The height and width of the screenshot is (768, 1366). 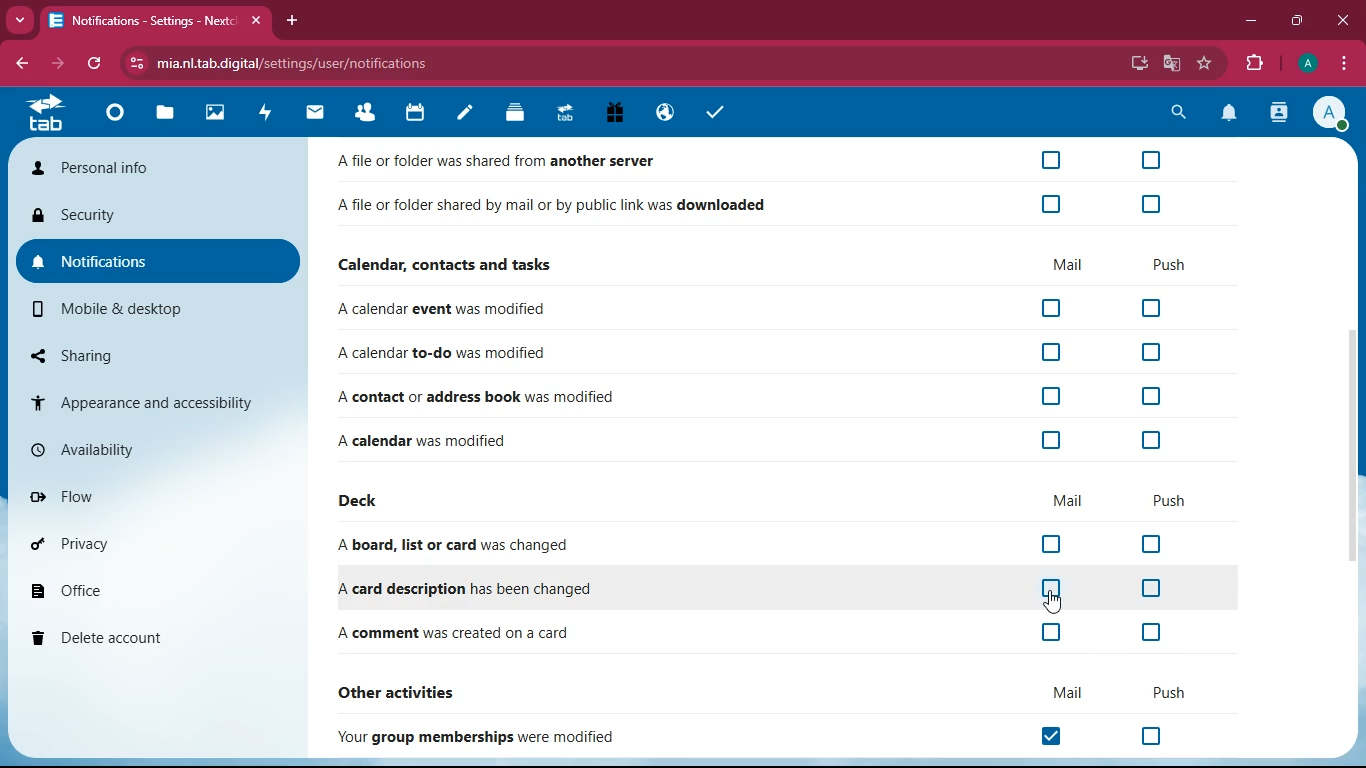 What do you see at coordinates (113, 112) in the screenshot?
I see `home` at bounding box center [113, 112].